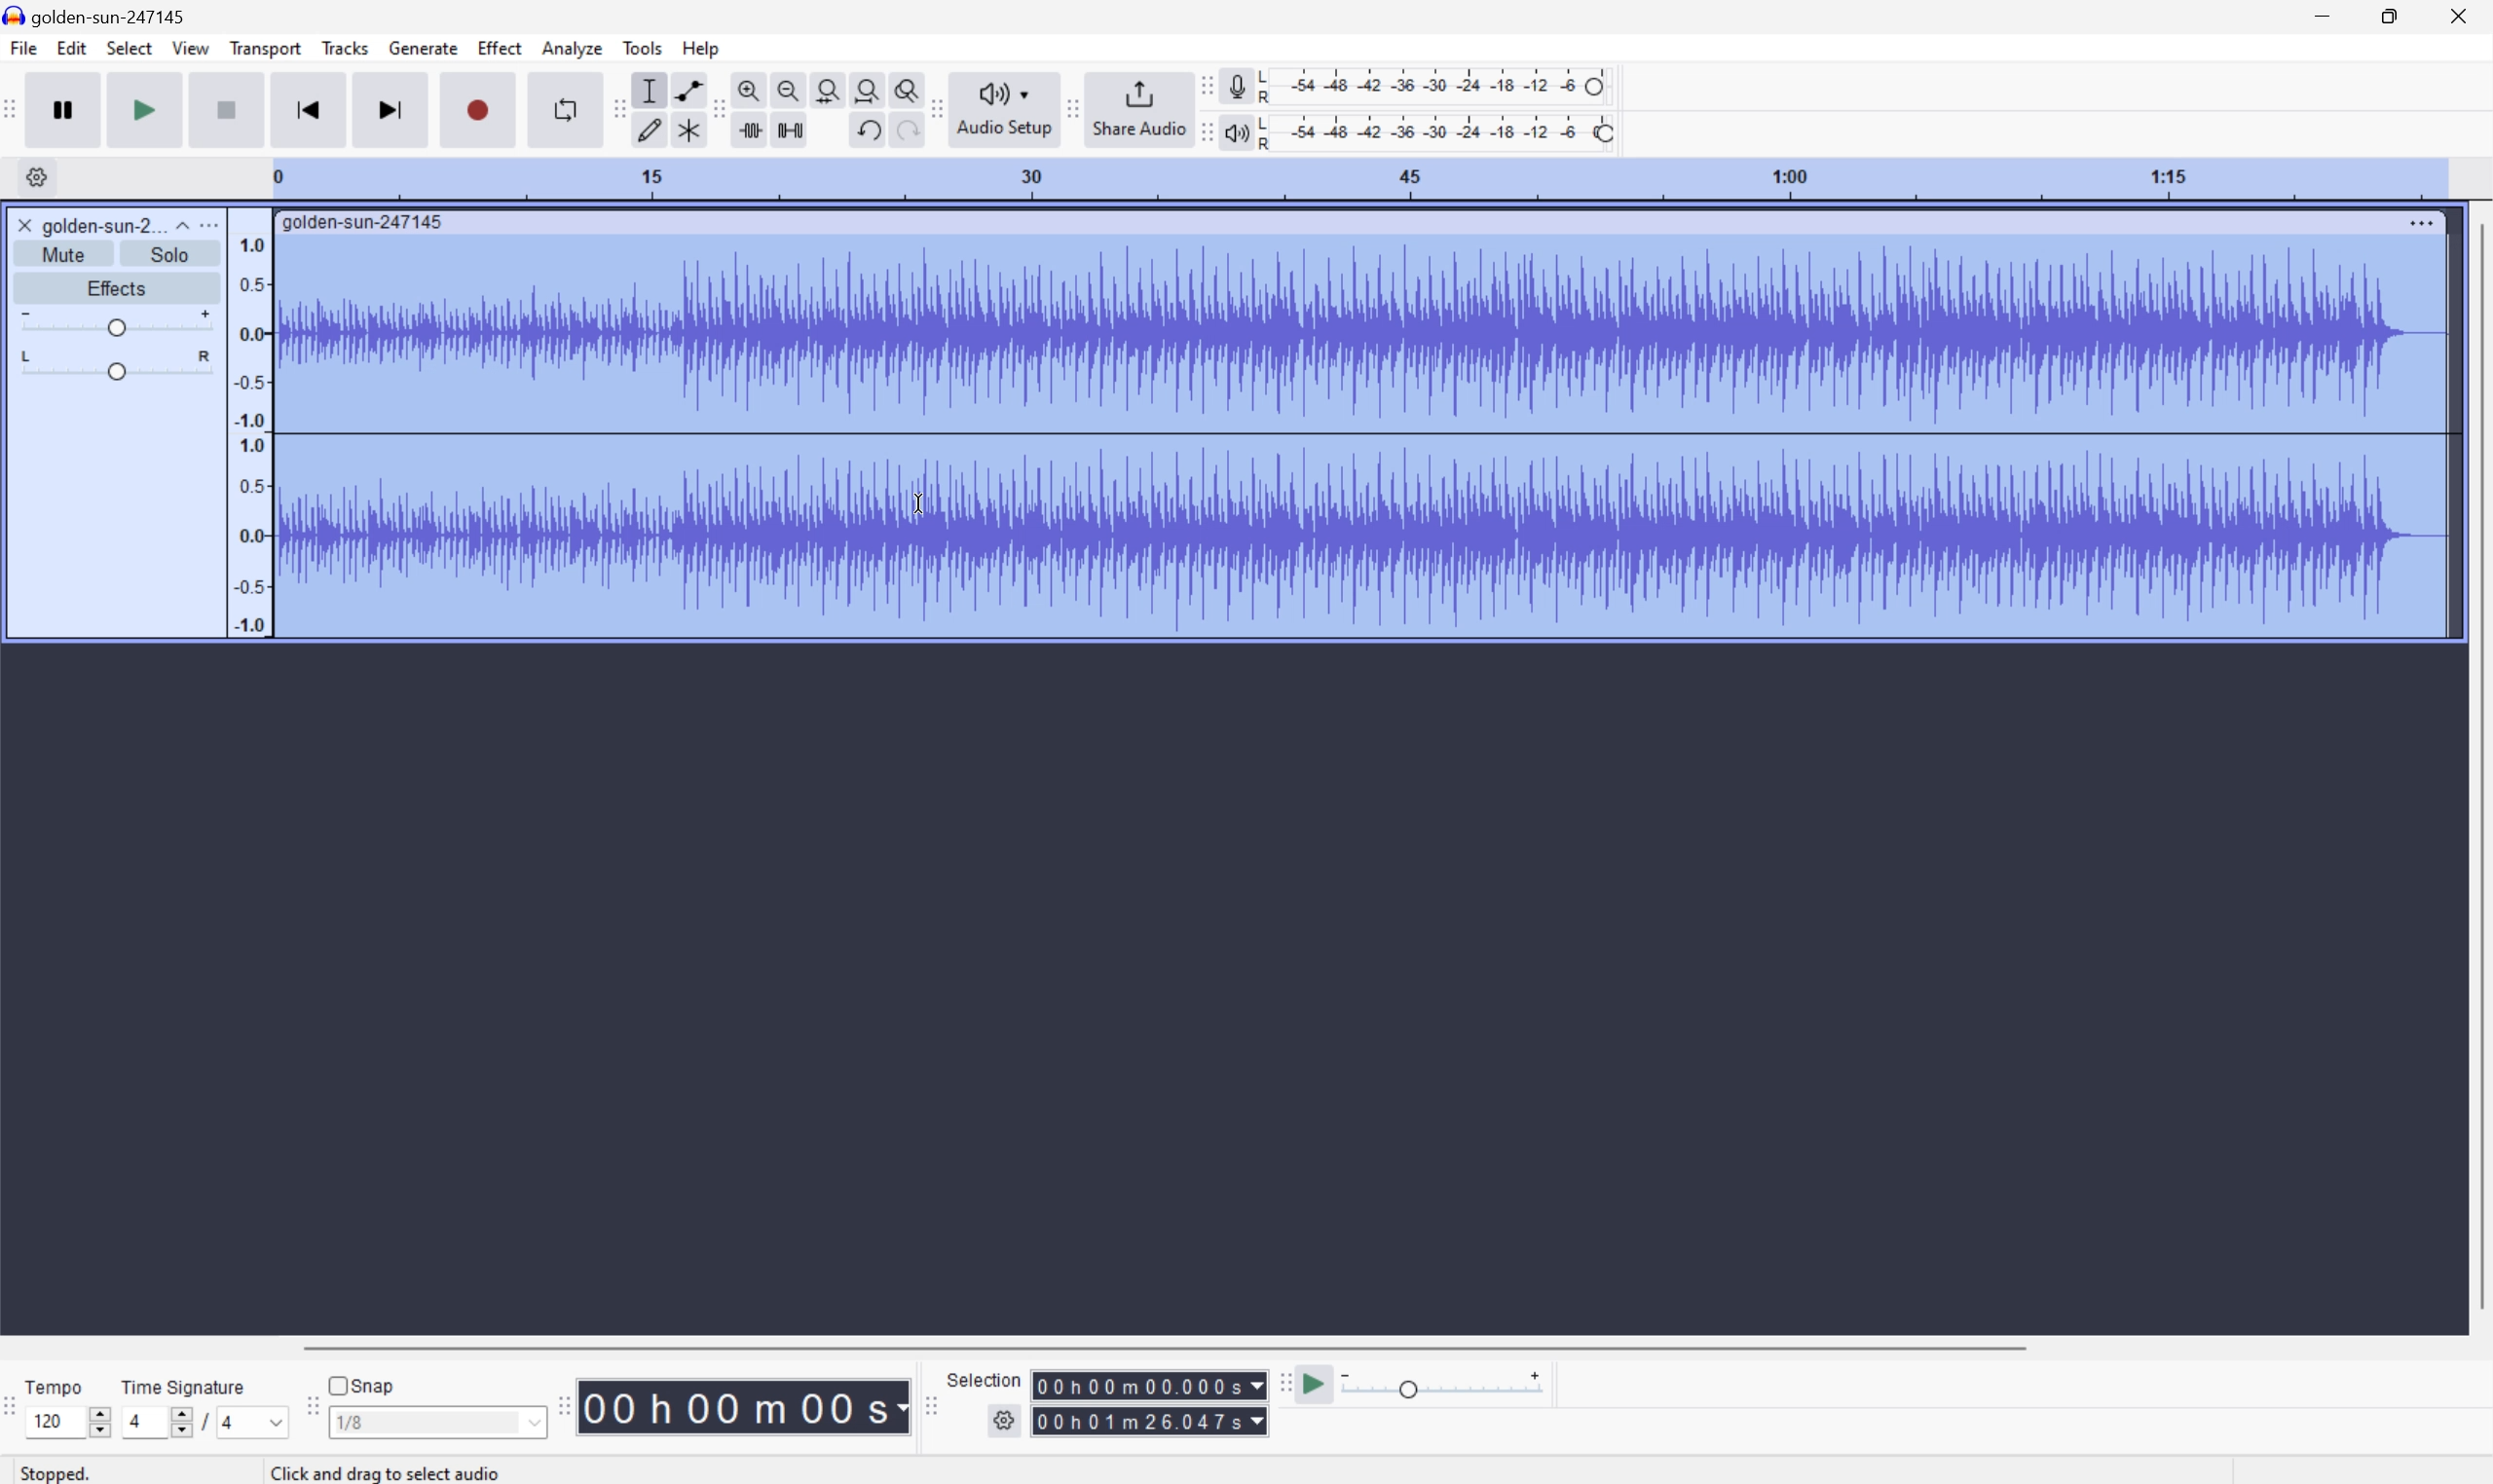  What do you see at coordinates (865, 86) in the screenshot?
I see `Fit project to width` at bounding box center [865, 86].